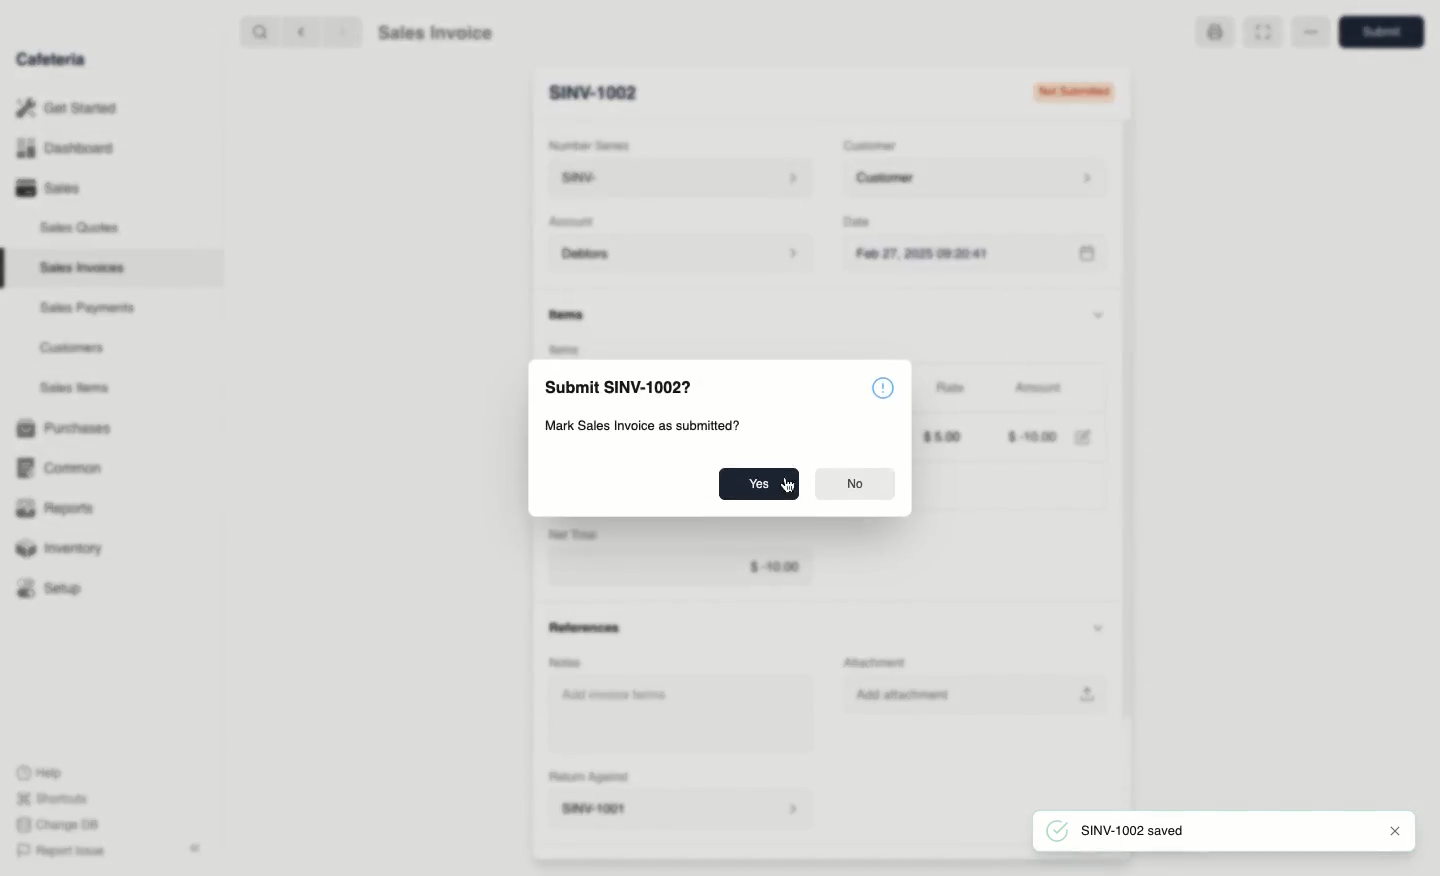  Describe the element at coordinates (570, 314) in the screenshot. I see `Items` at that location.